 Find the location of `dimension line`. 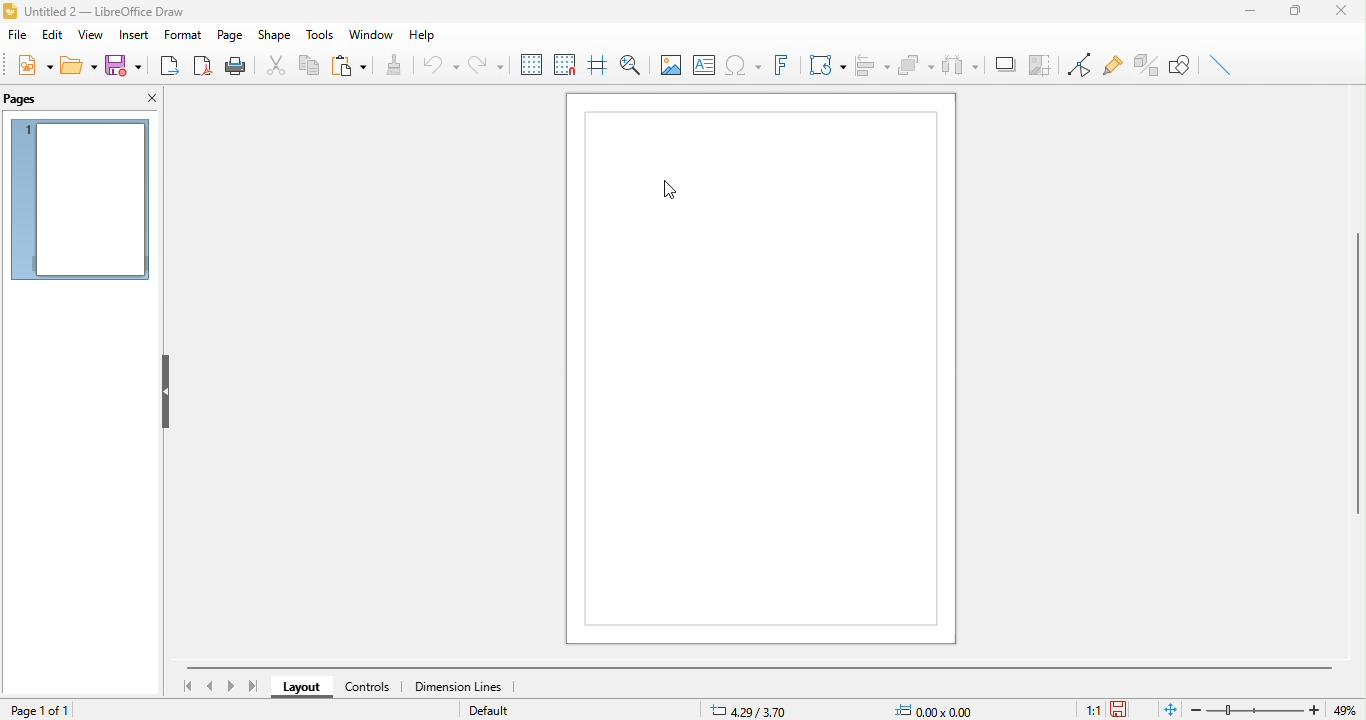

dimension line is located at coordinates (457, 686).